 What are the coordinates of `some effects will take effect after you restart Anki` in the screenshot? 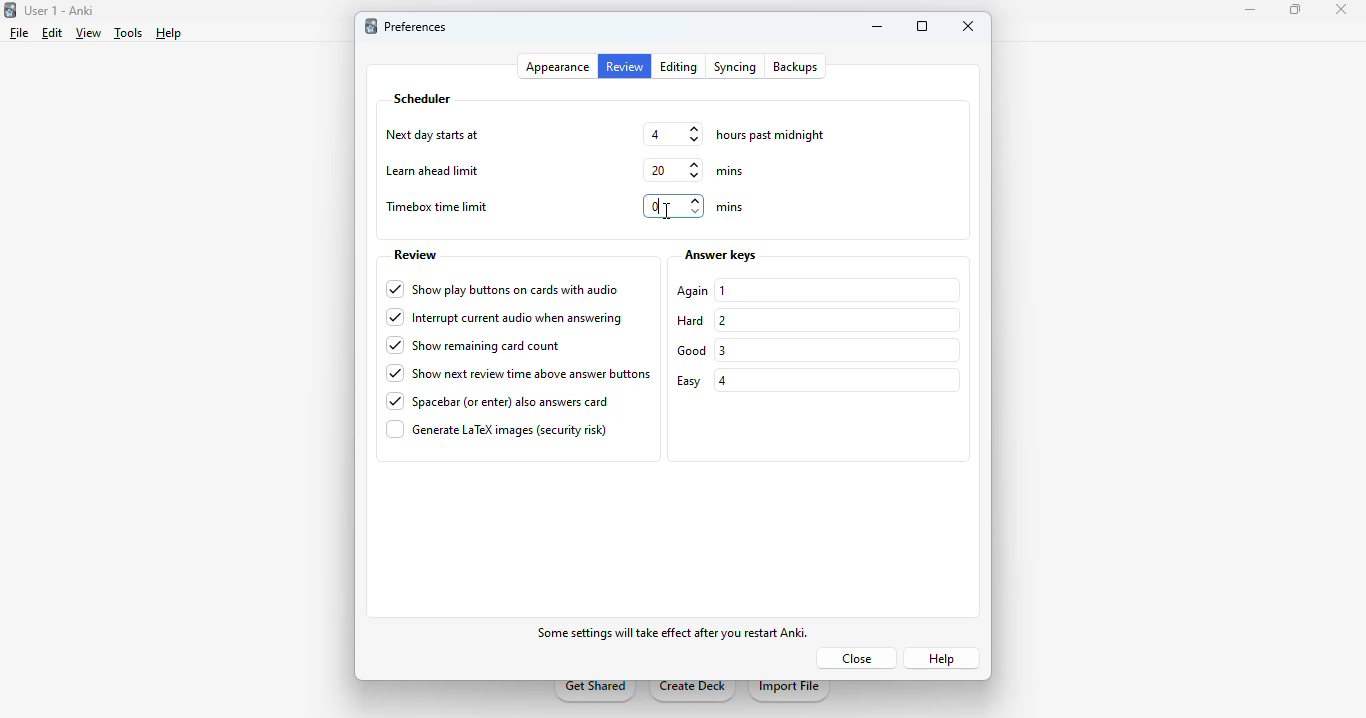 It's located at (676, 634).